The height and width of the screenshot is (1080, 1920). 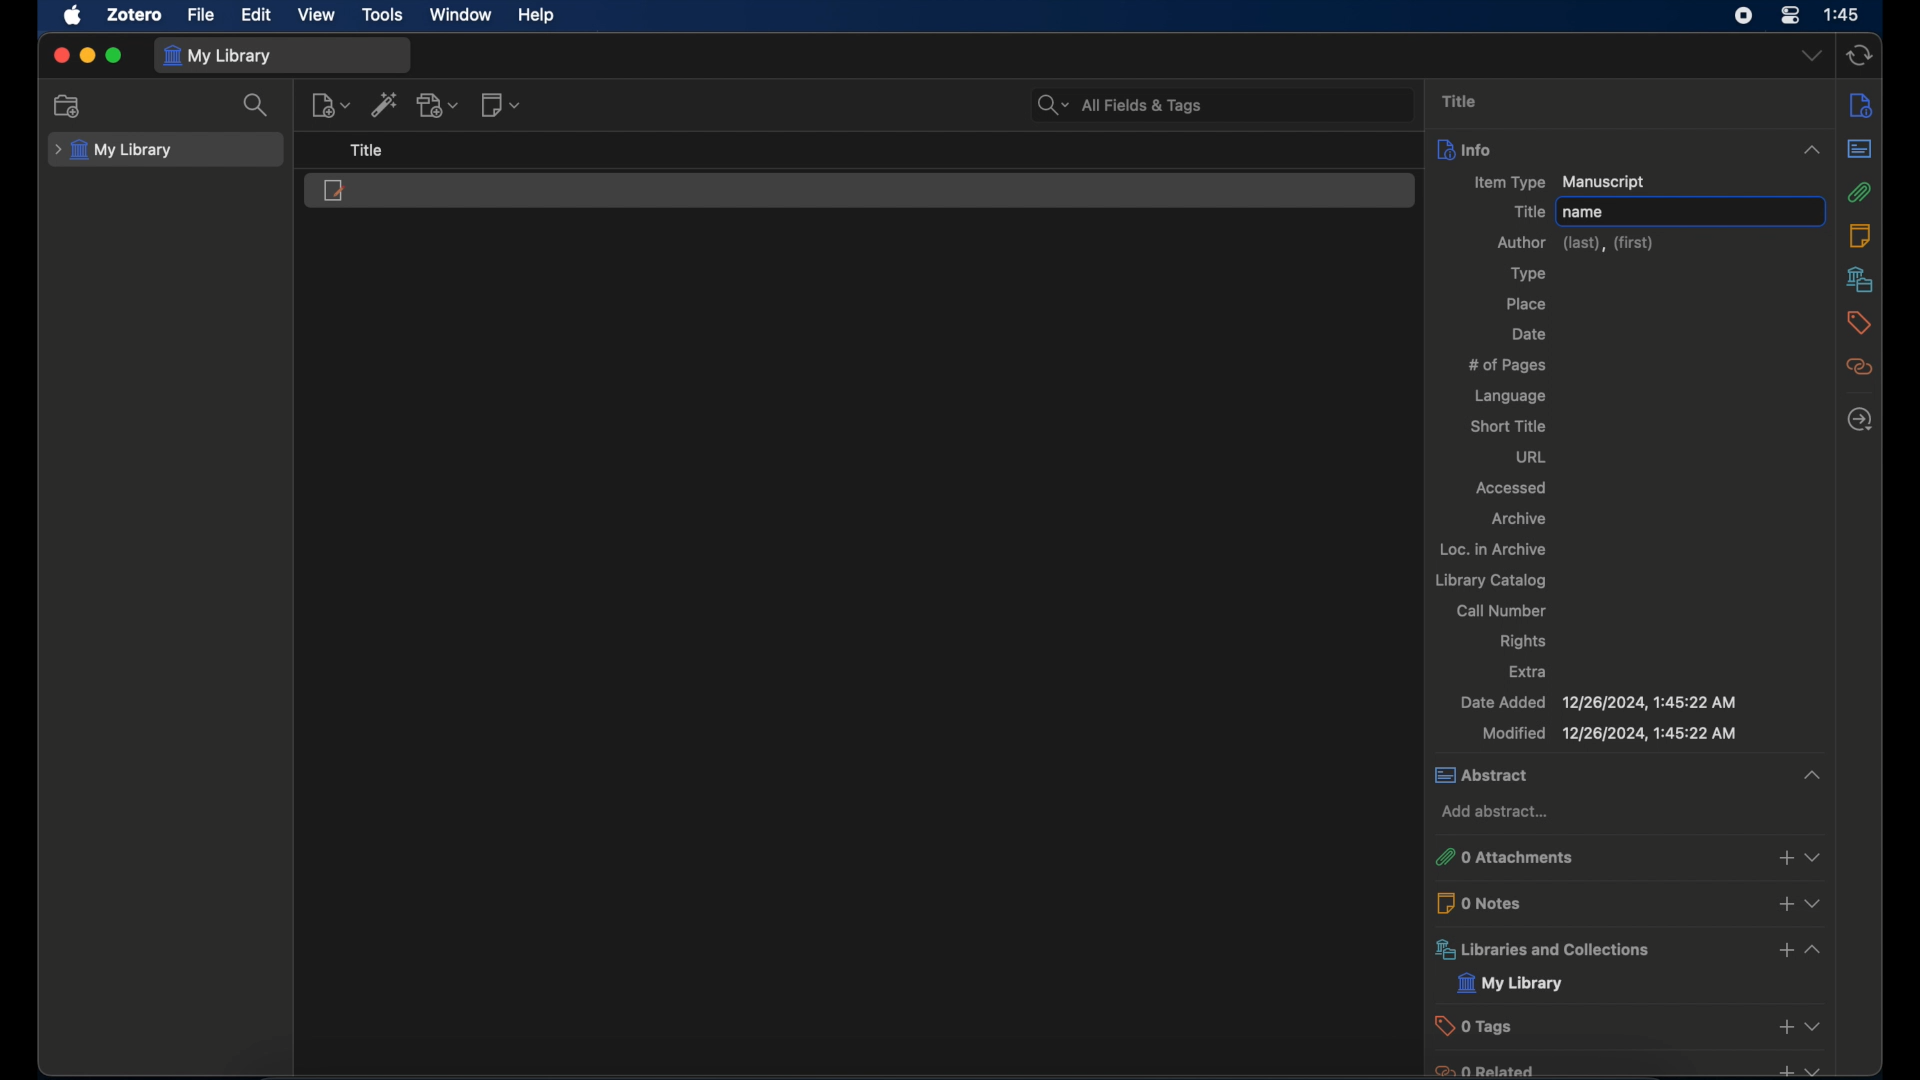 What do you see at coordinates (1528, 212) in the screenshot?
I see `title` at bounding box center [1528, 212].